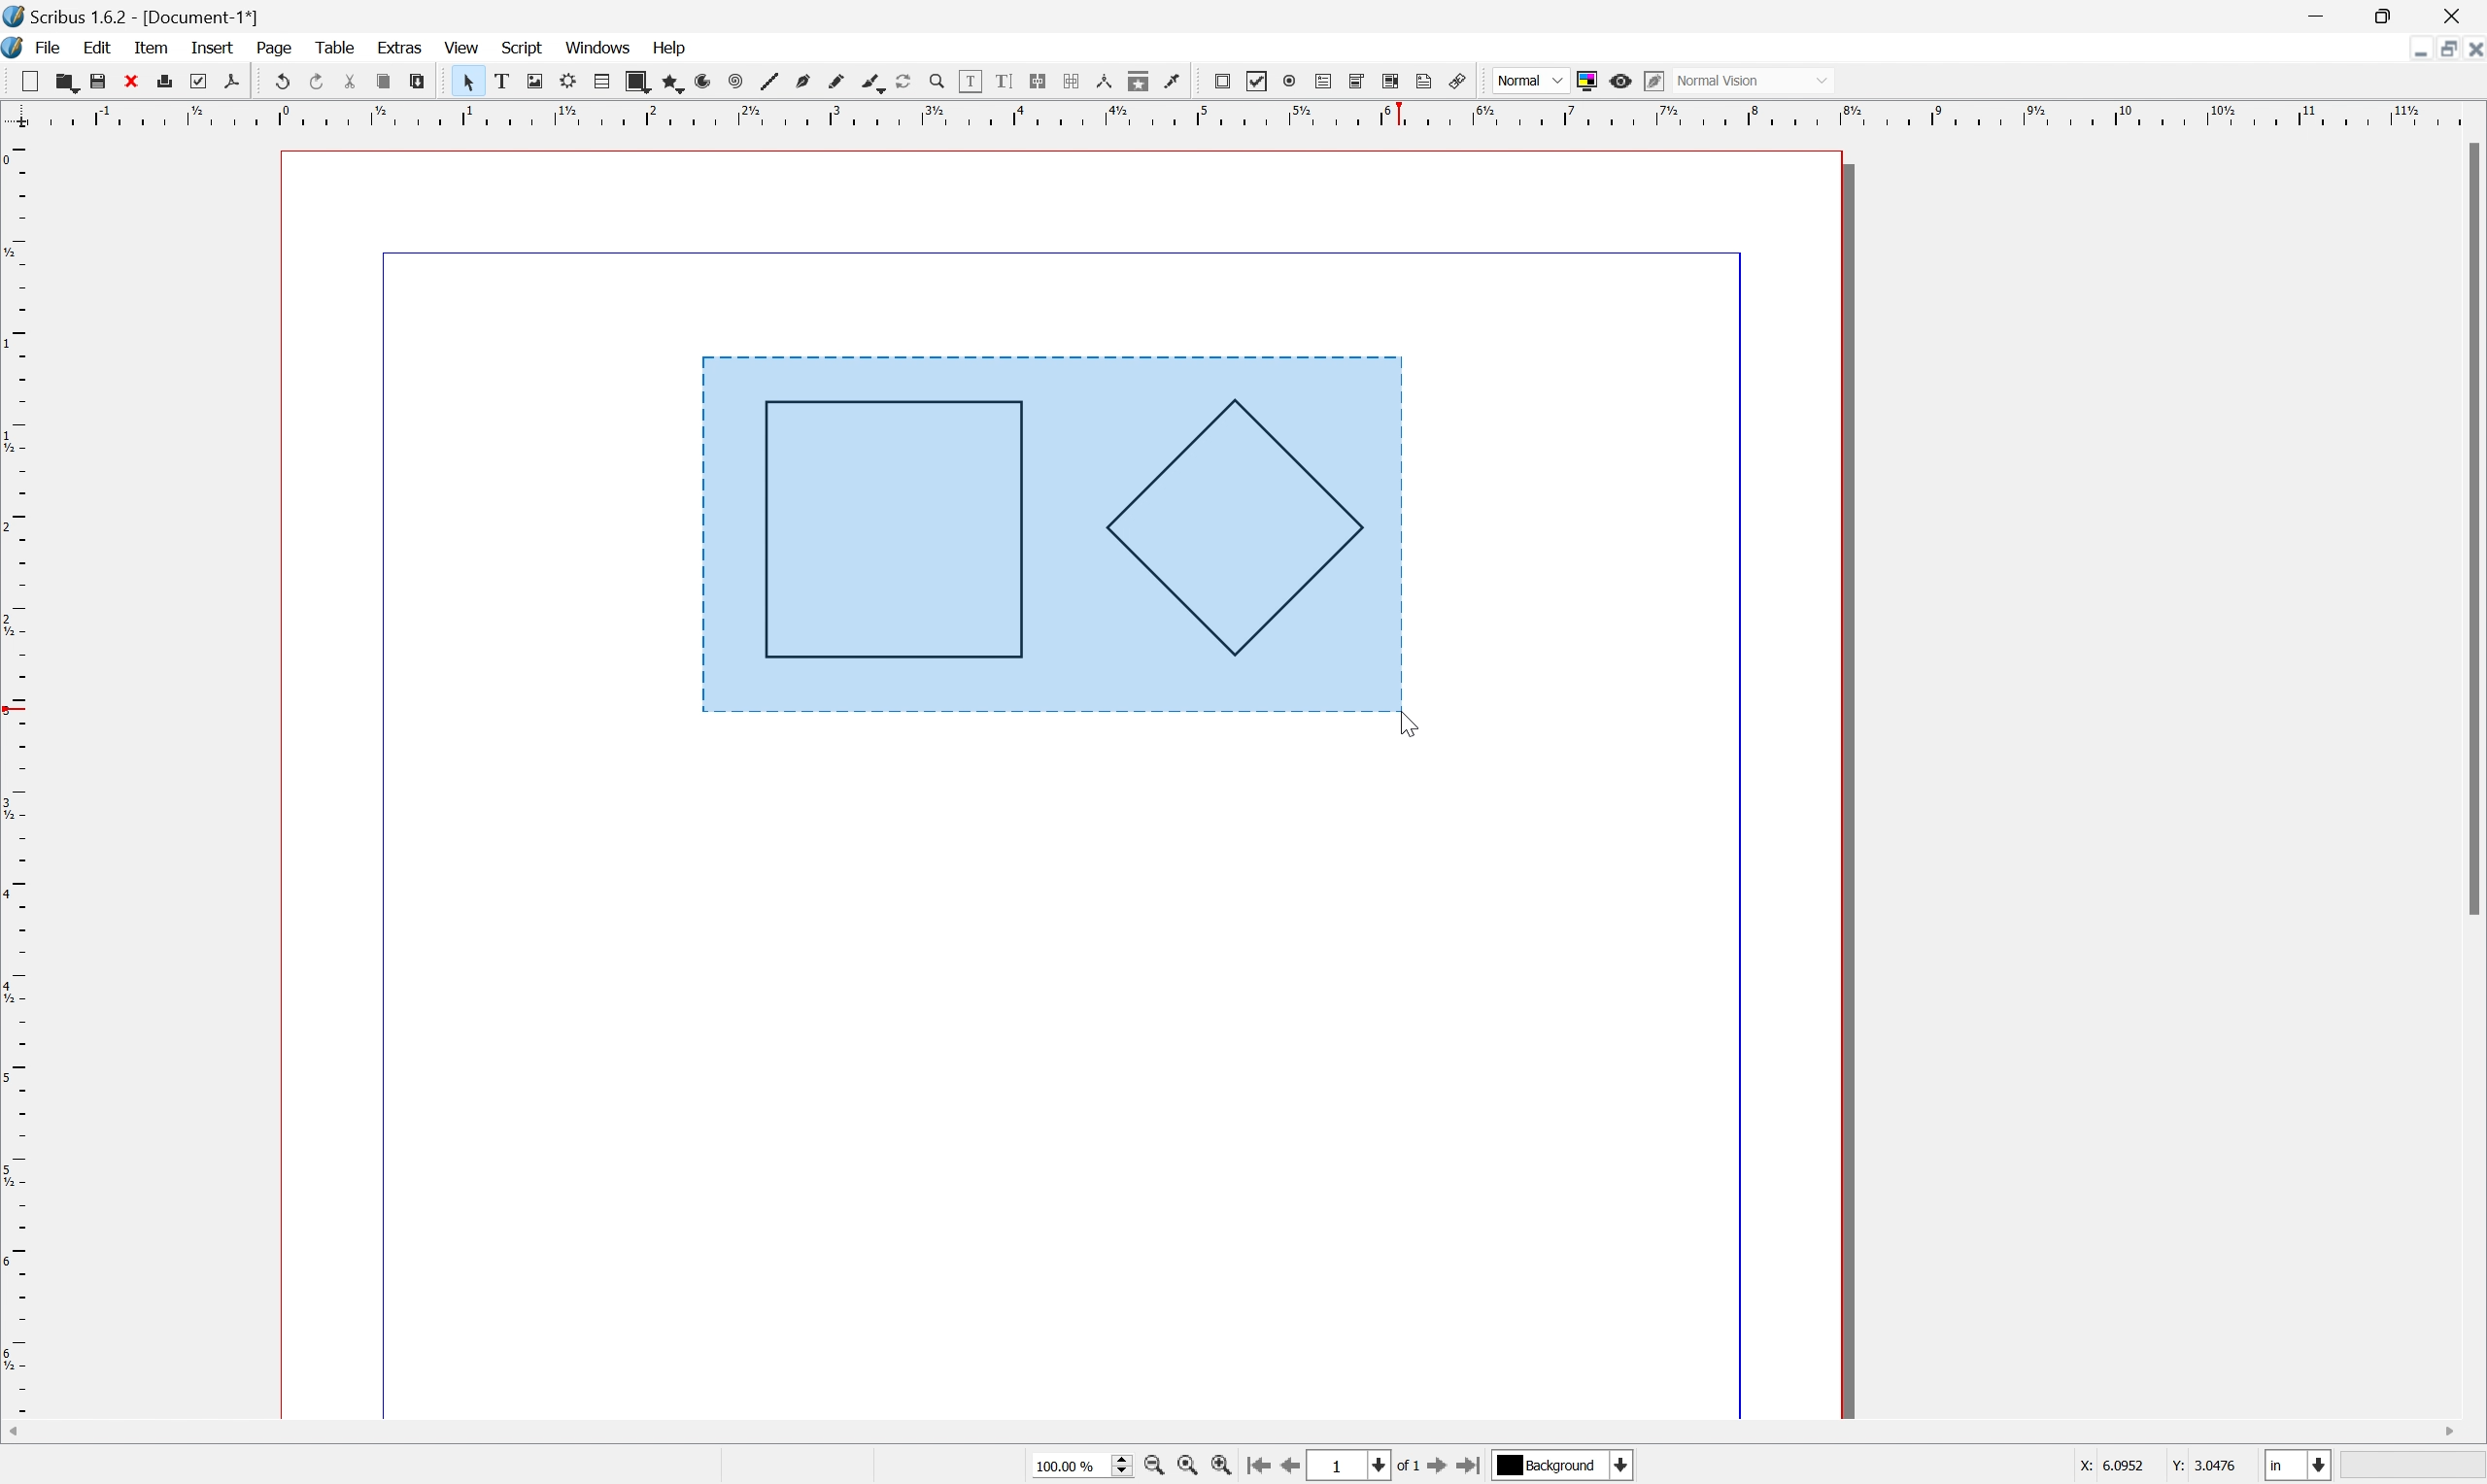  What do you see at coordinates (866, 80) in the screenshot?
I see `calligraphic line` at bounding box center [866, 80].